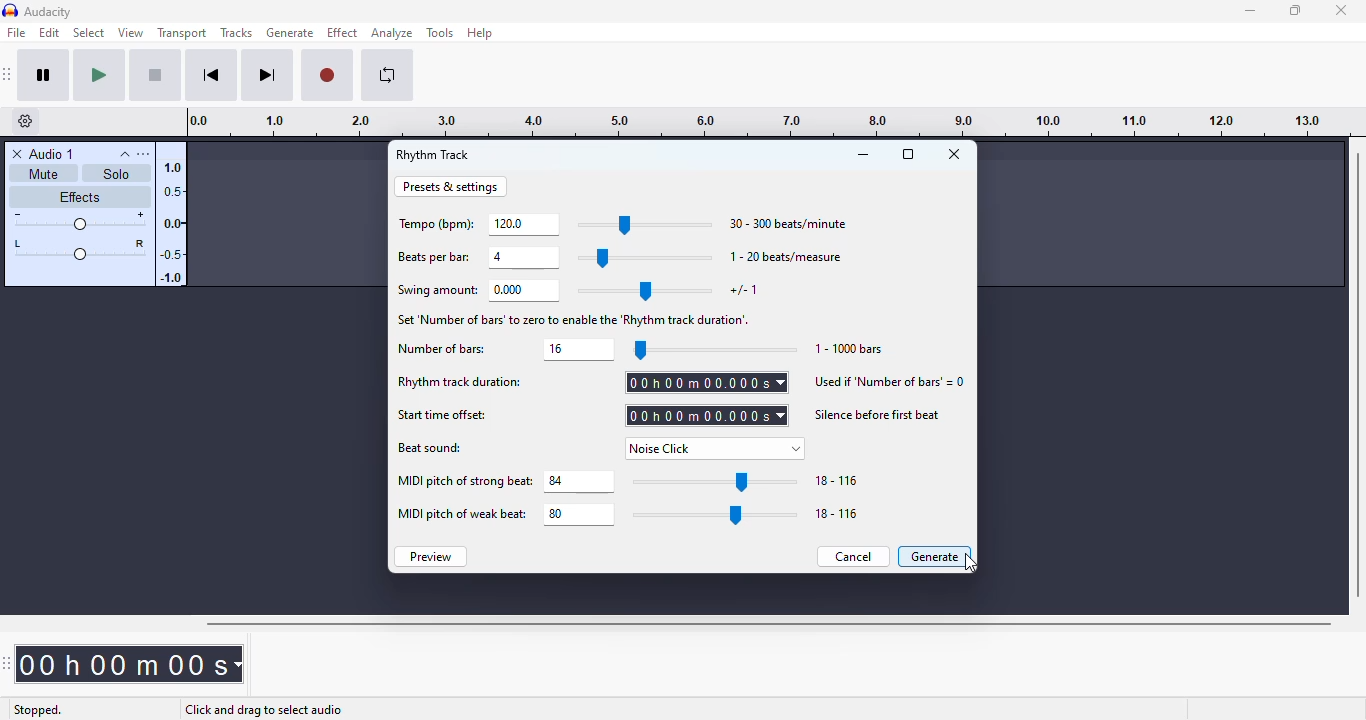 This screenshot has width=1366, height=720. Describe the element at coordinates (49, 11) in the screenshot. I see `audacity` at that location.